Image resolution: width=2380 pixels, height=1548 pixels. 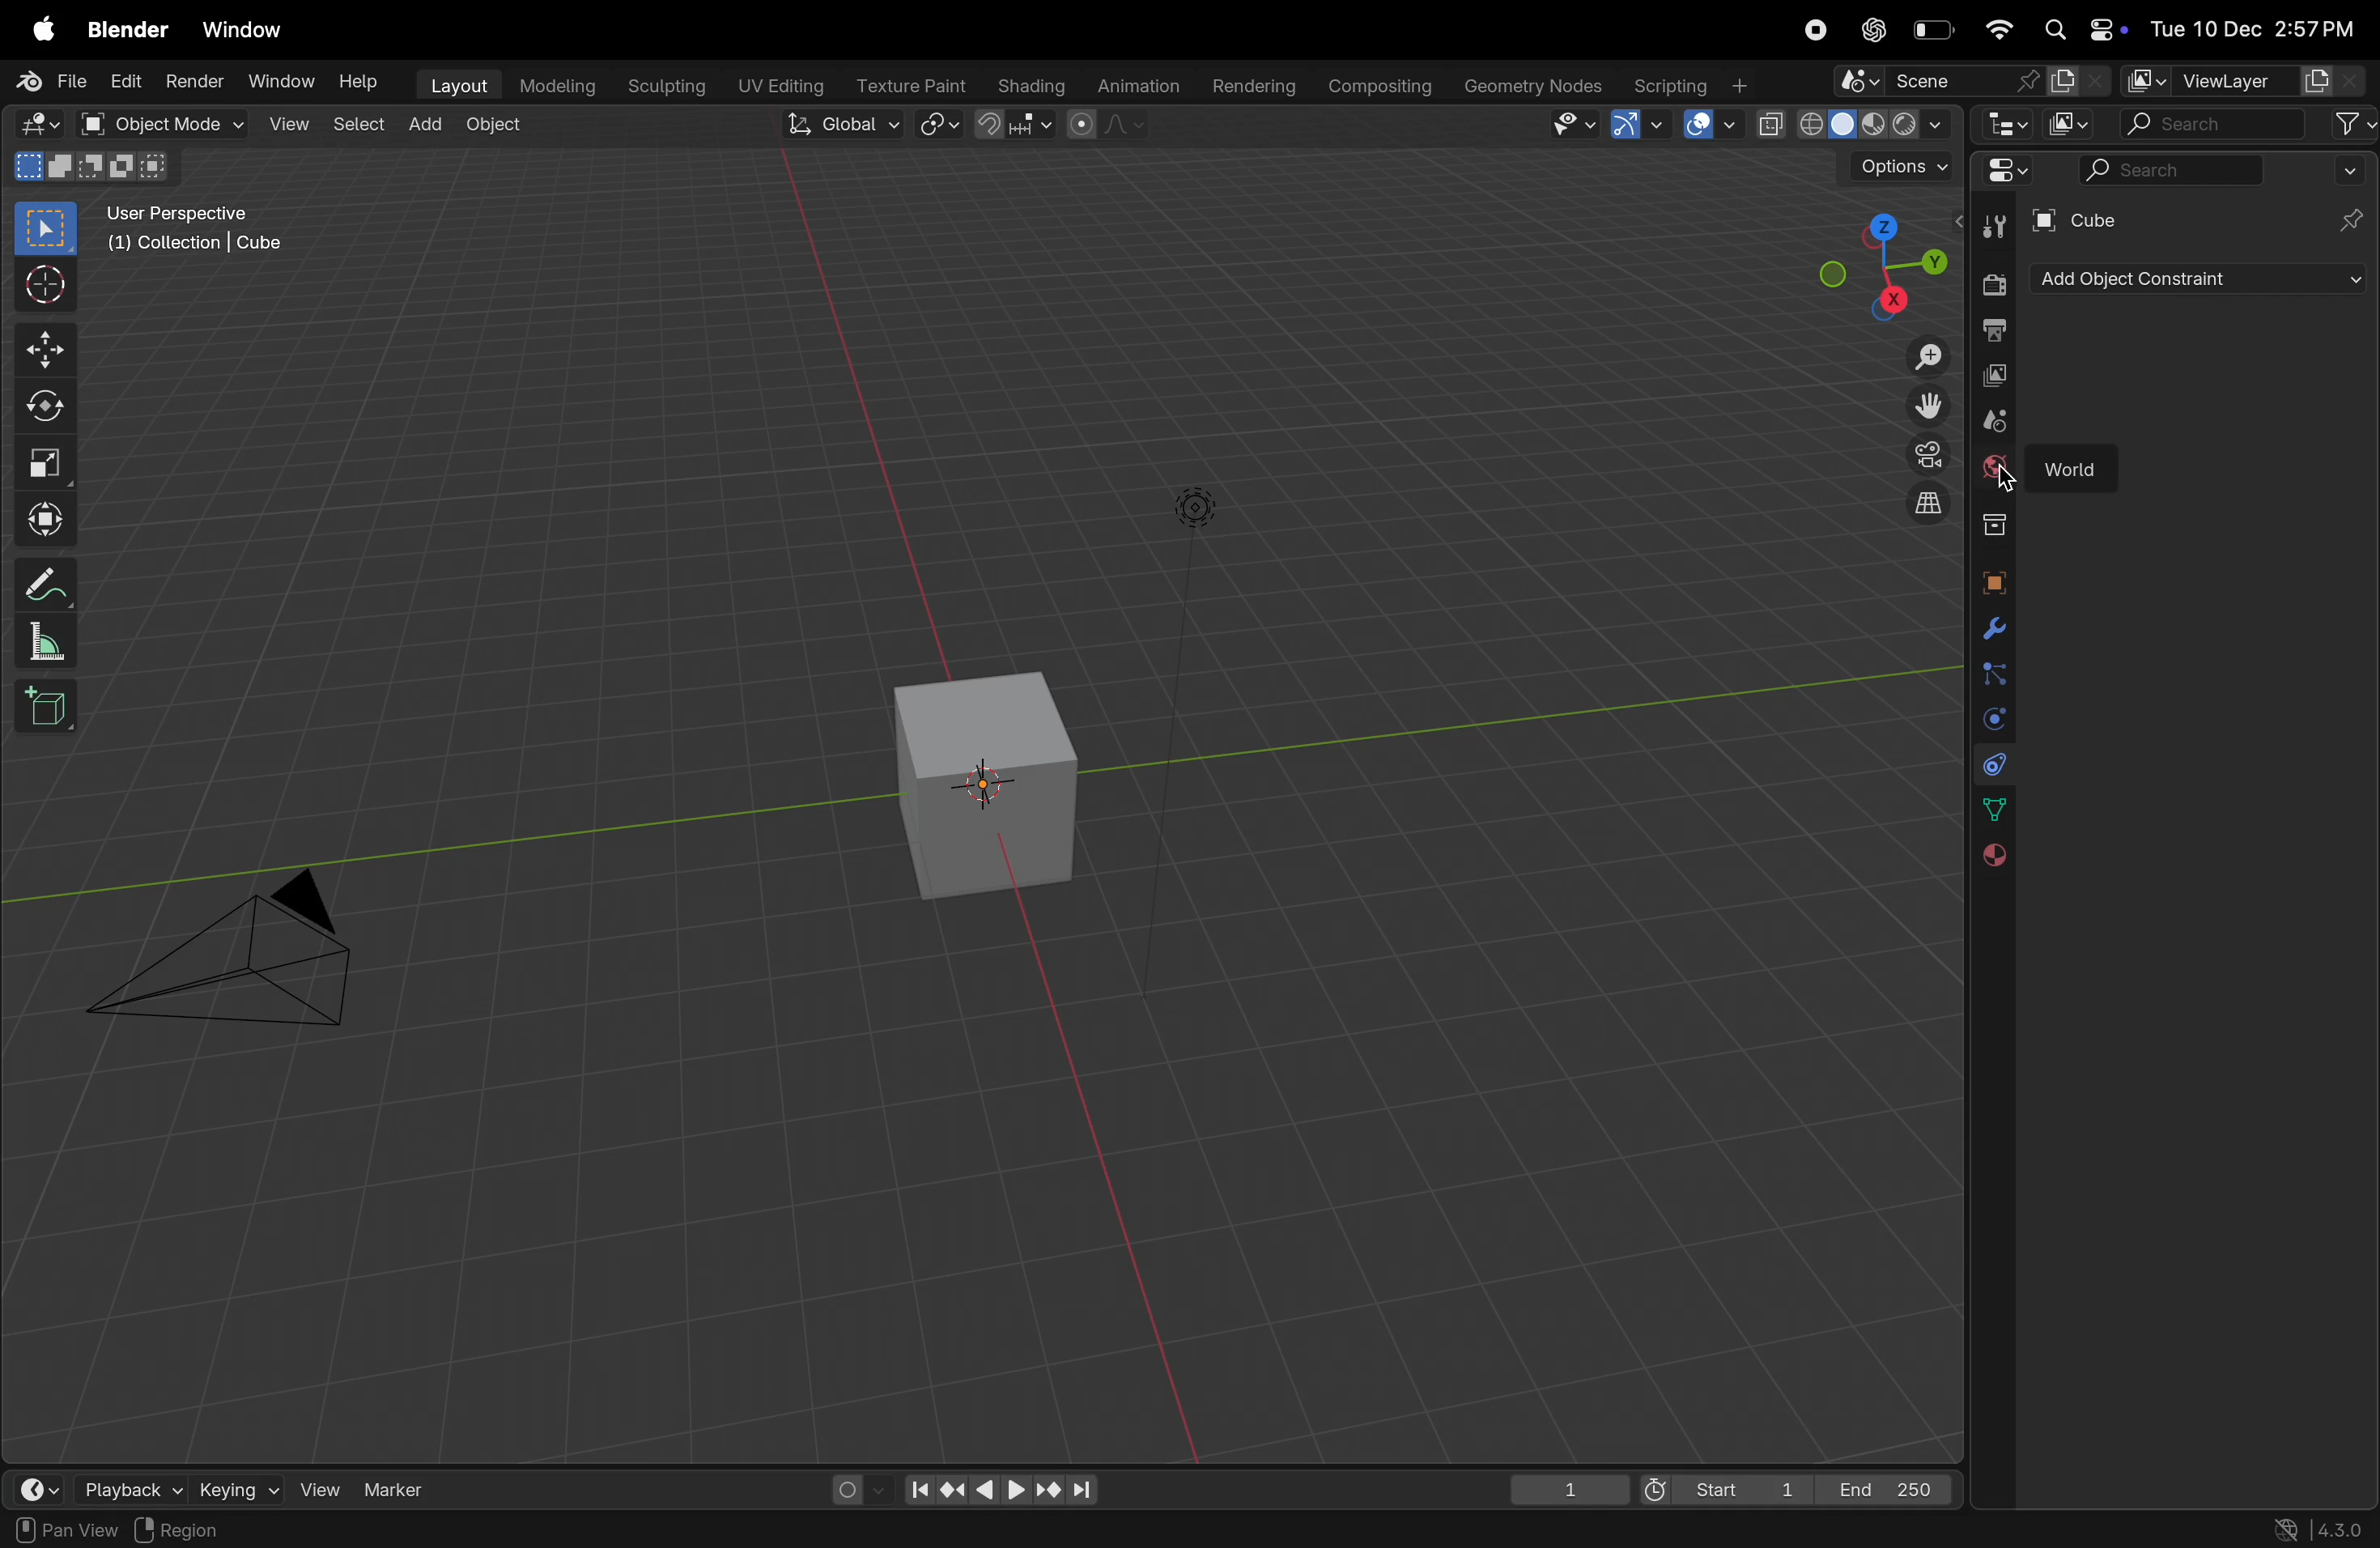 What do you see at coordinates (1998, 224) in the screenshot?
I see `Tool` at bounding box center [1998, 224].